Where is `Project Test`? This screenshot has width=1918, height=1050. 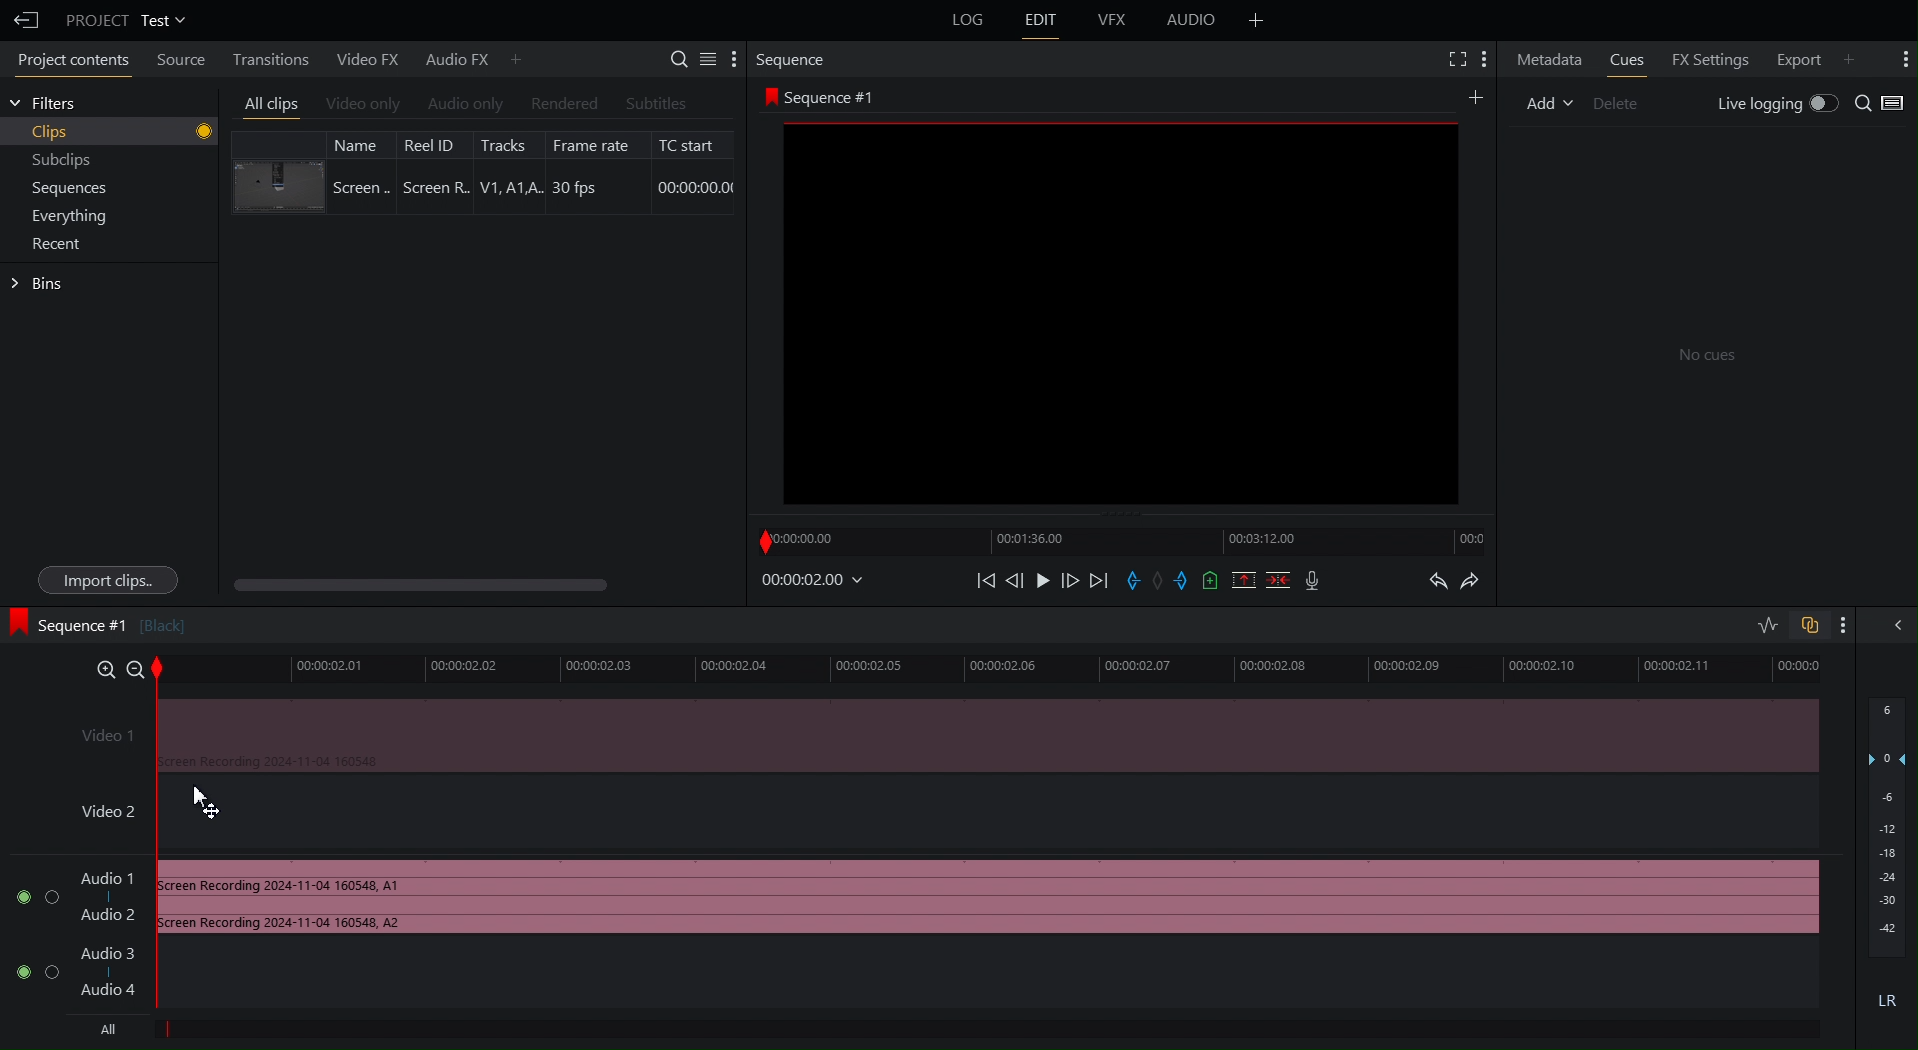 Project Test is located at coordinates (126, 20).